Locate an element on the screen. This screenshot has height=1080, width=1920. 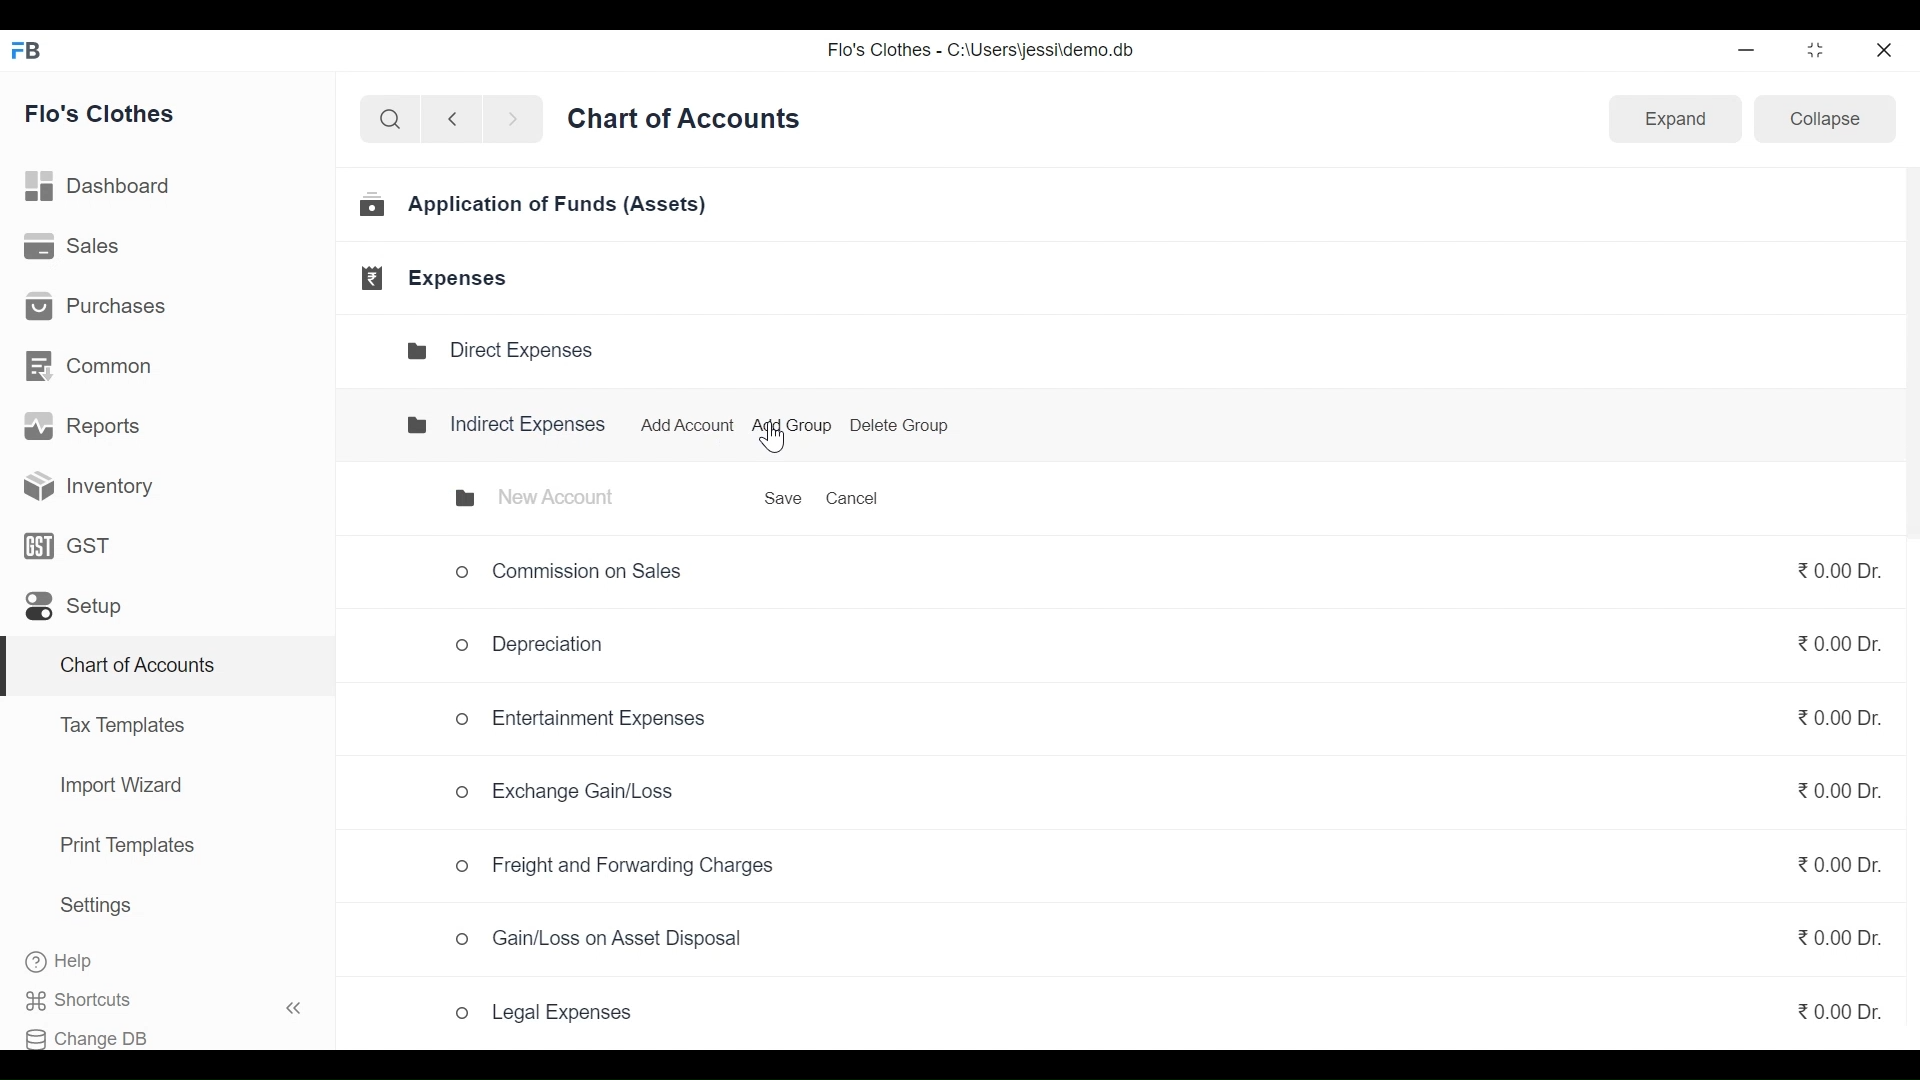
Help is located at coordinates (80, 962).